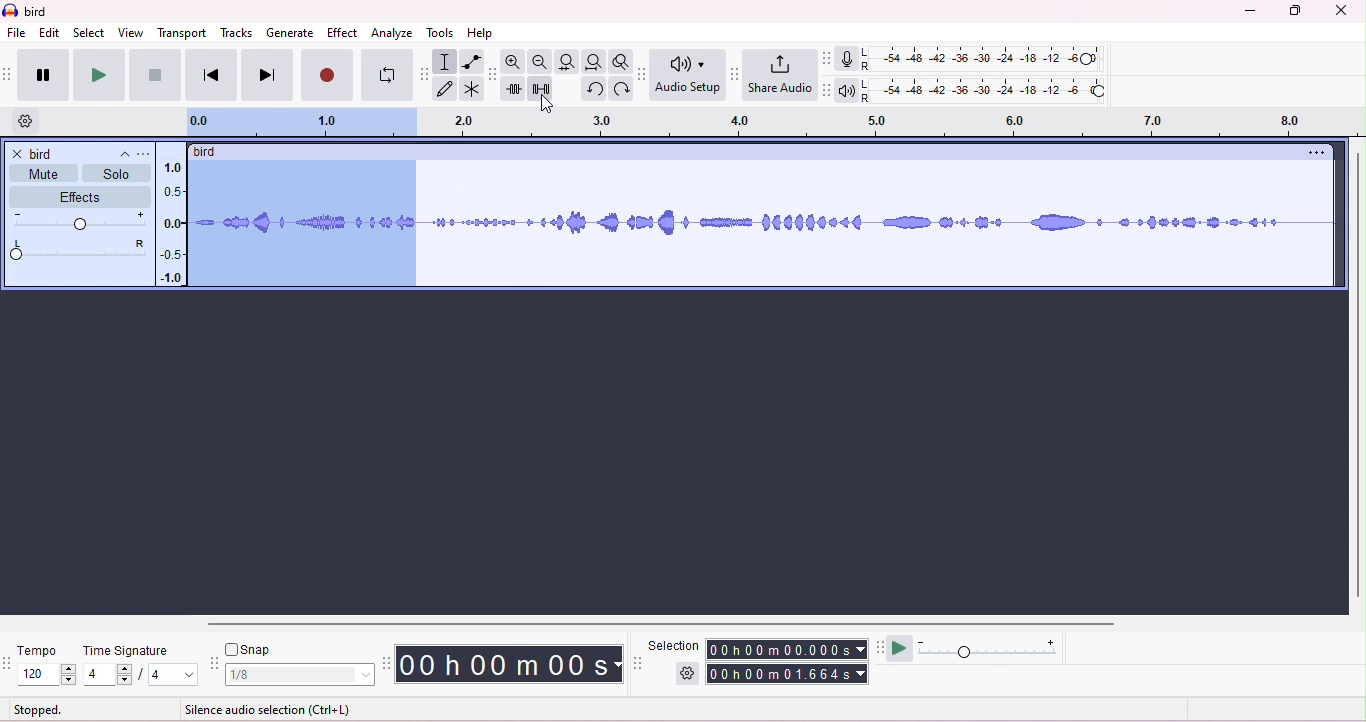 This screenshot has width=1366, height=722. What do you see at coordinates (327, 710) in the screenshot?
I see `click and drag to select audio (snapping) (Esc to cancel)` at bounding box center [327, 710].